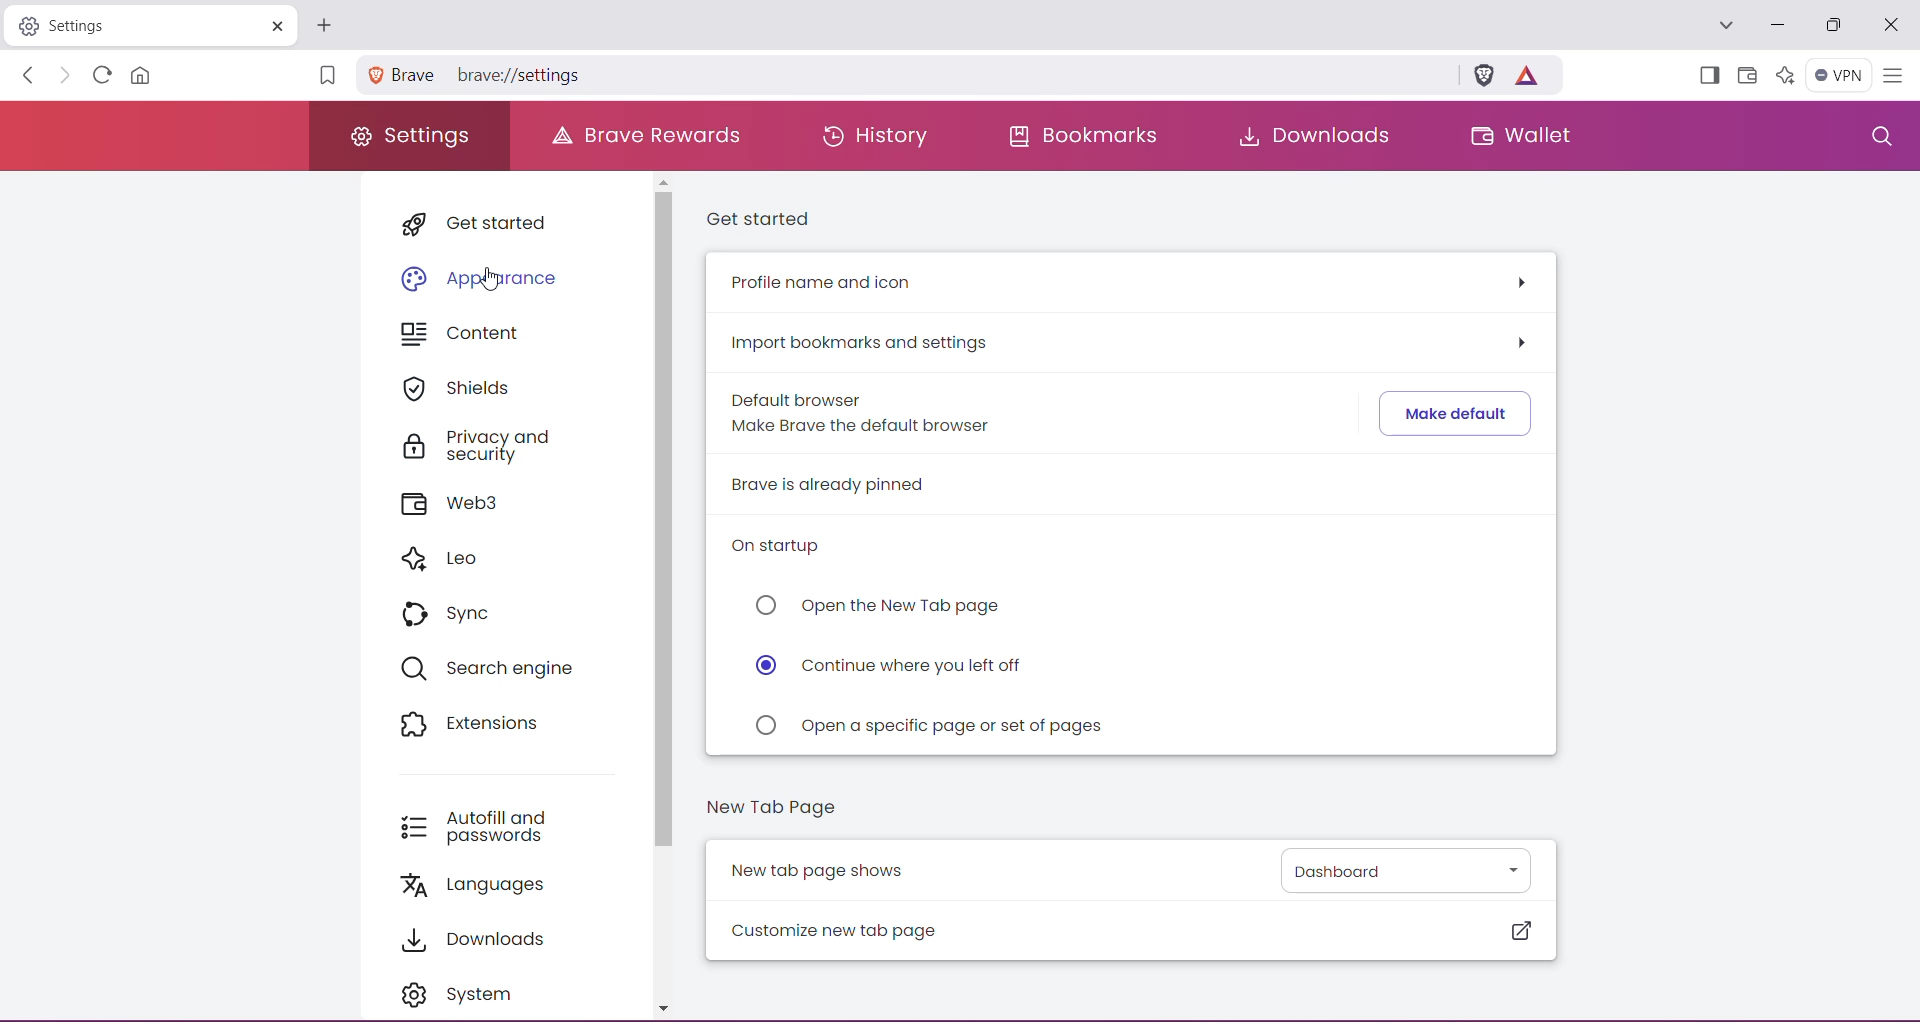  I want to click on Open the Homepage, so click(144, 75).